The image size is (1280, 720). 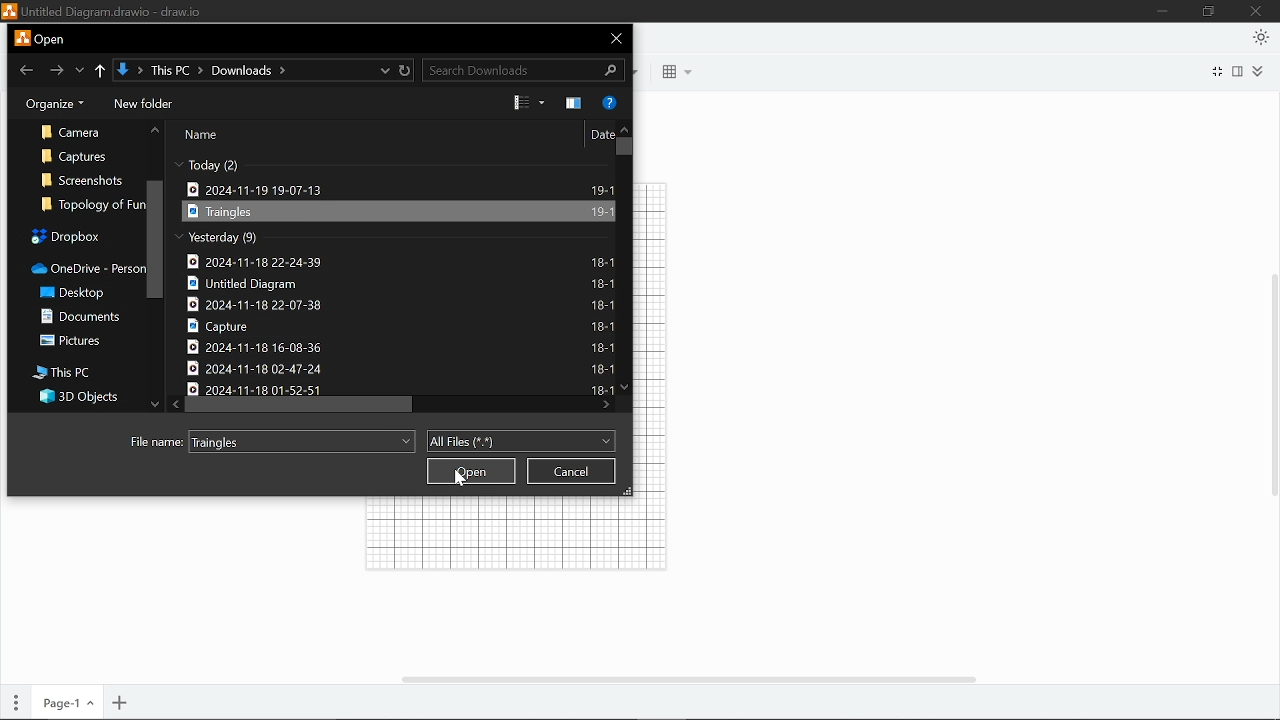 I want to click on Captures, so click(x=79, y=155).